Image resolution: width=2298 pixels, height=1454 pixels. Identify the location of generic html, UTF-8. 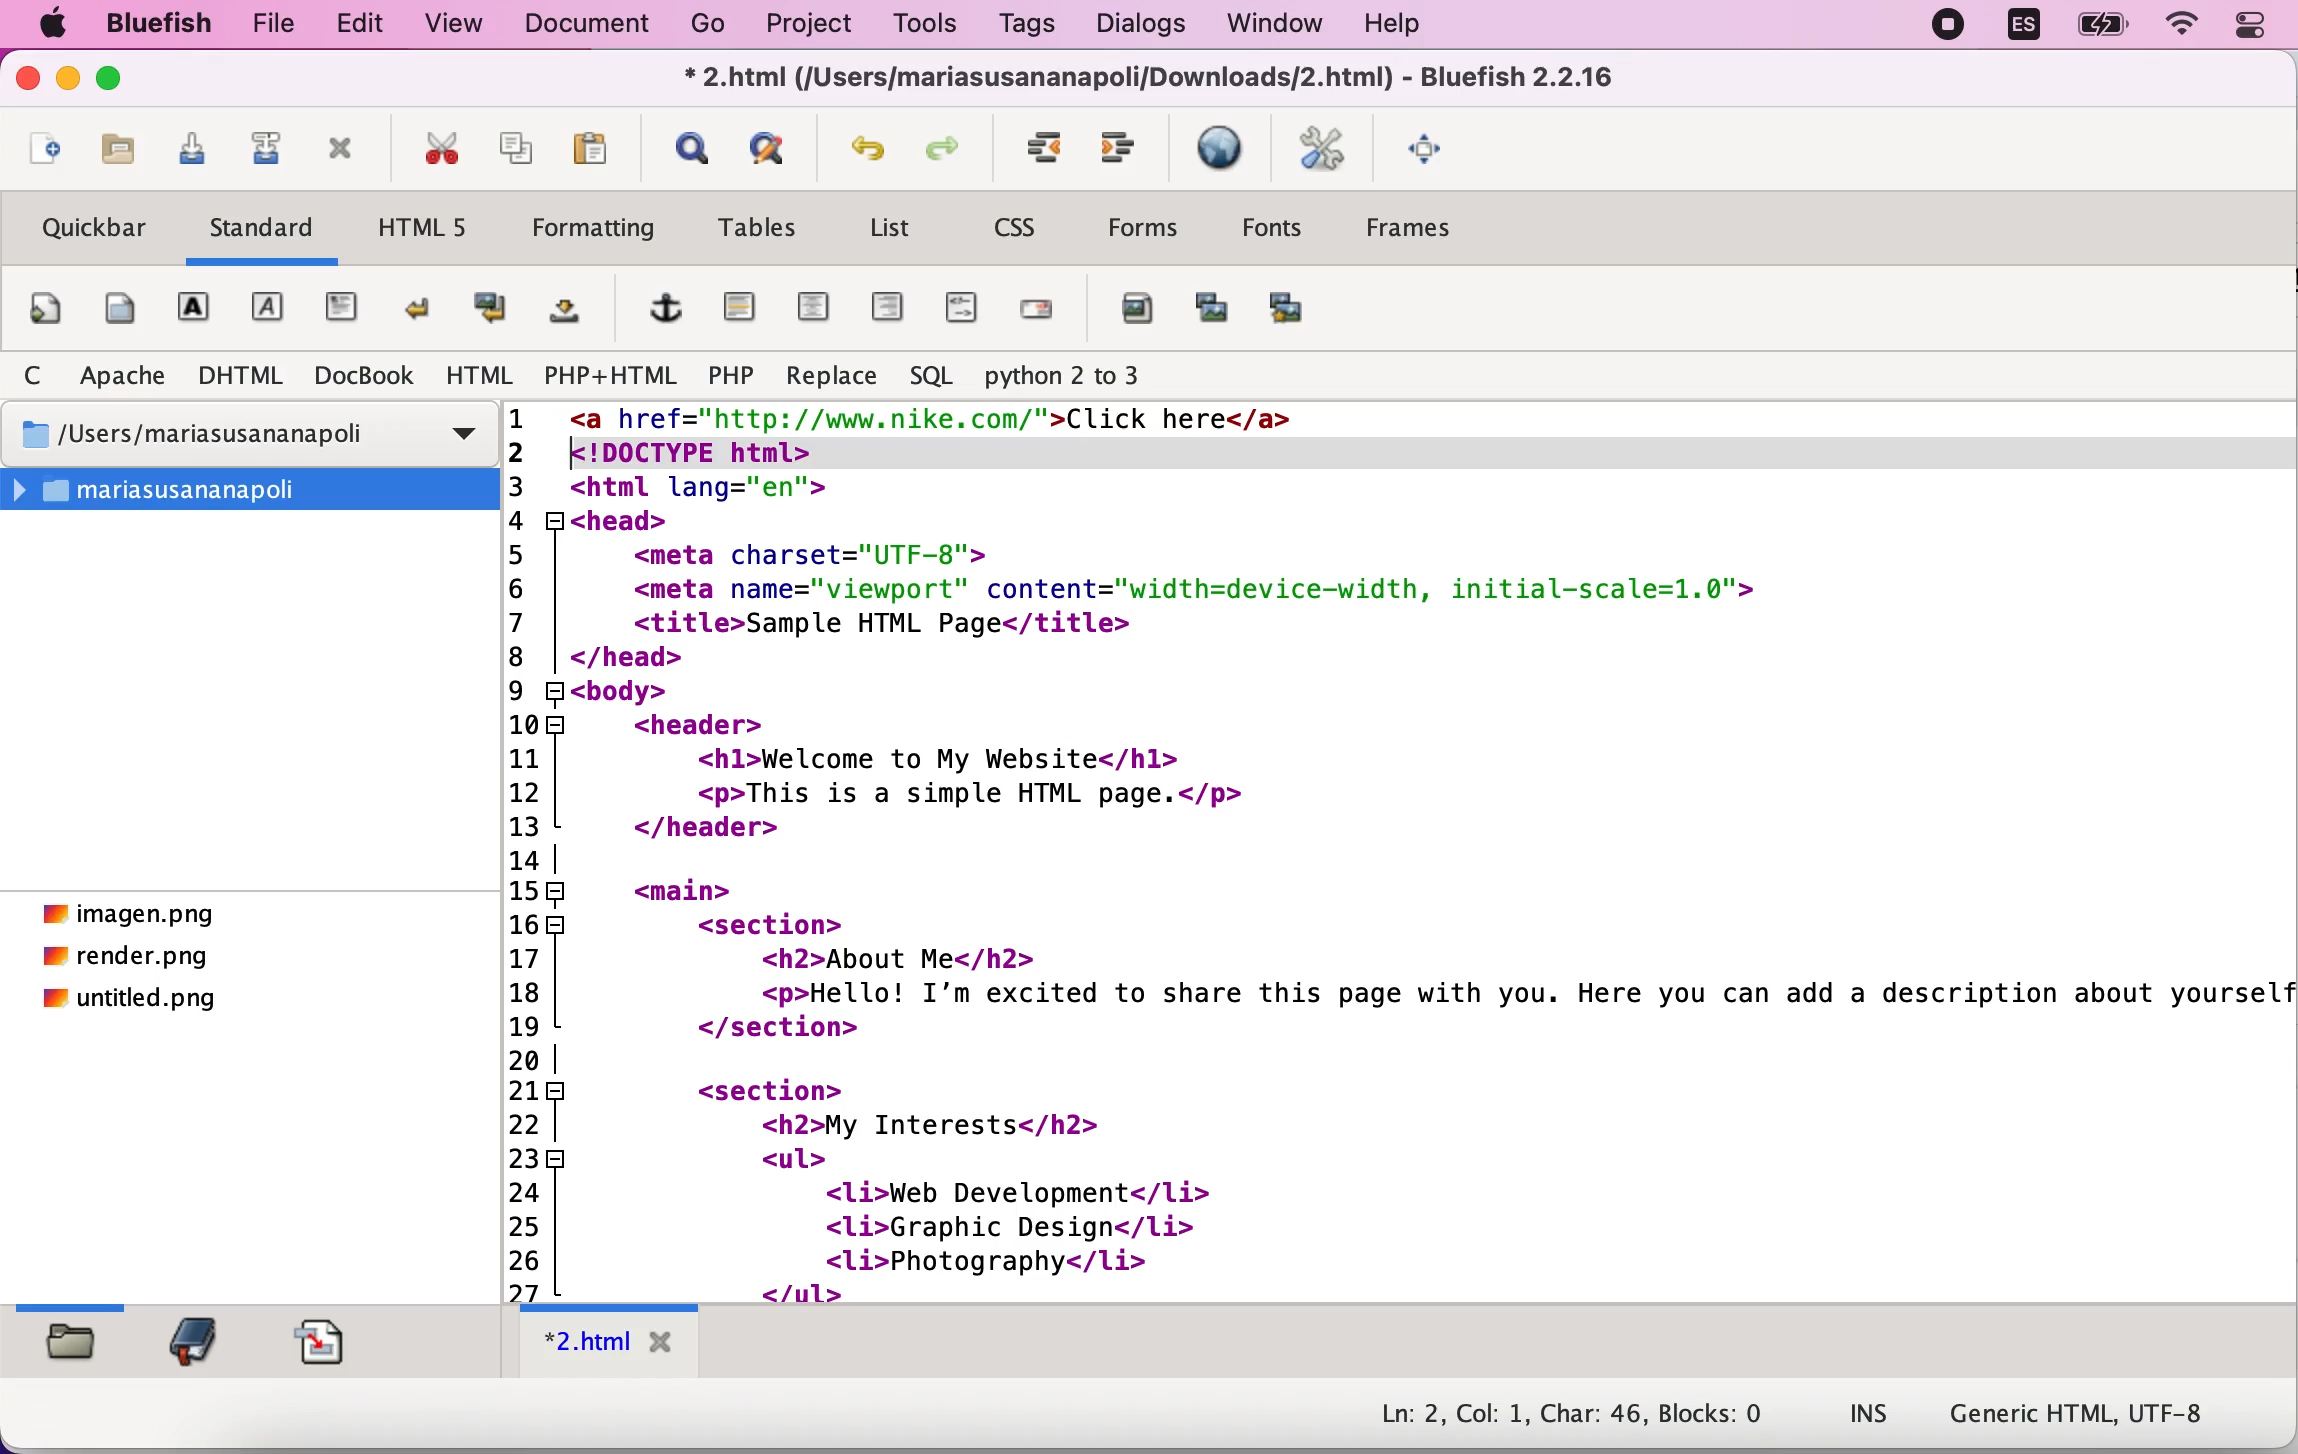
(2080, 1417).